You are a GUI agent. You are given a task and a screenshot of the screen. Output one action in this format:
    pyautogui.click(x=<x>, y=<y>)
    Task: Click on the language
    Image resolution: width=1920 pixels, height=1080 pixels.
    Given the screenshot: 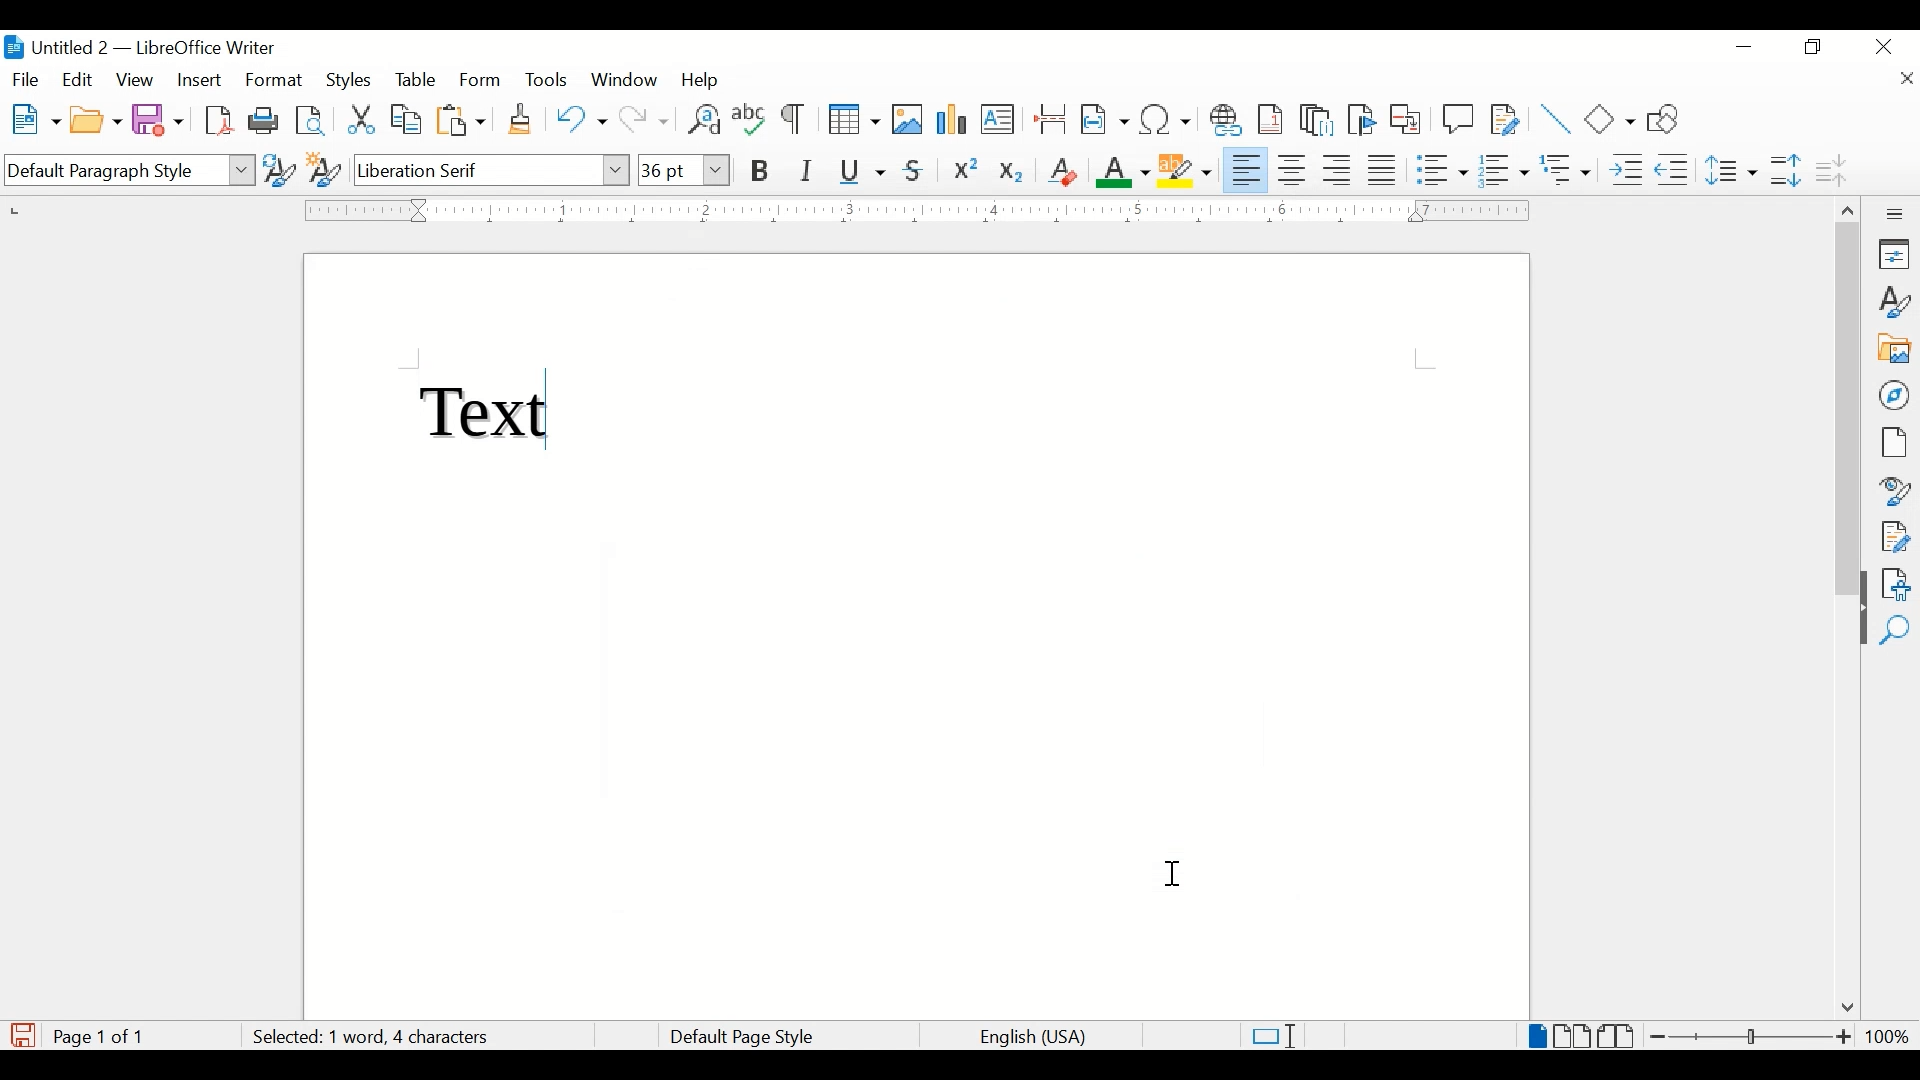 What is the action you would take?
    pyautogui.click(x=1035, y=1038)
    